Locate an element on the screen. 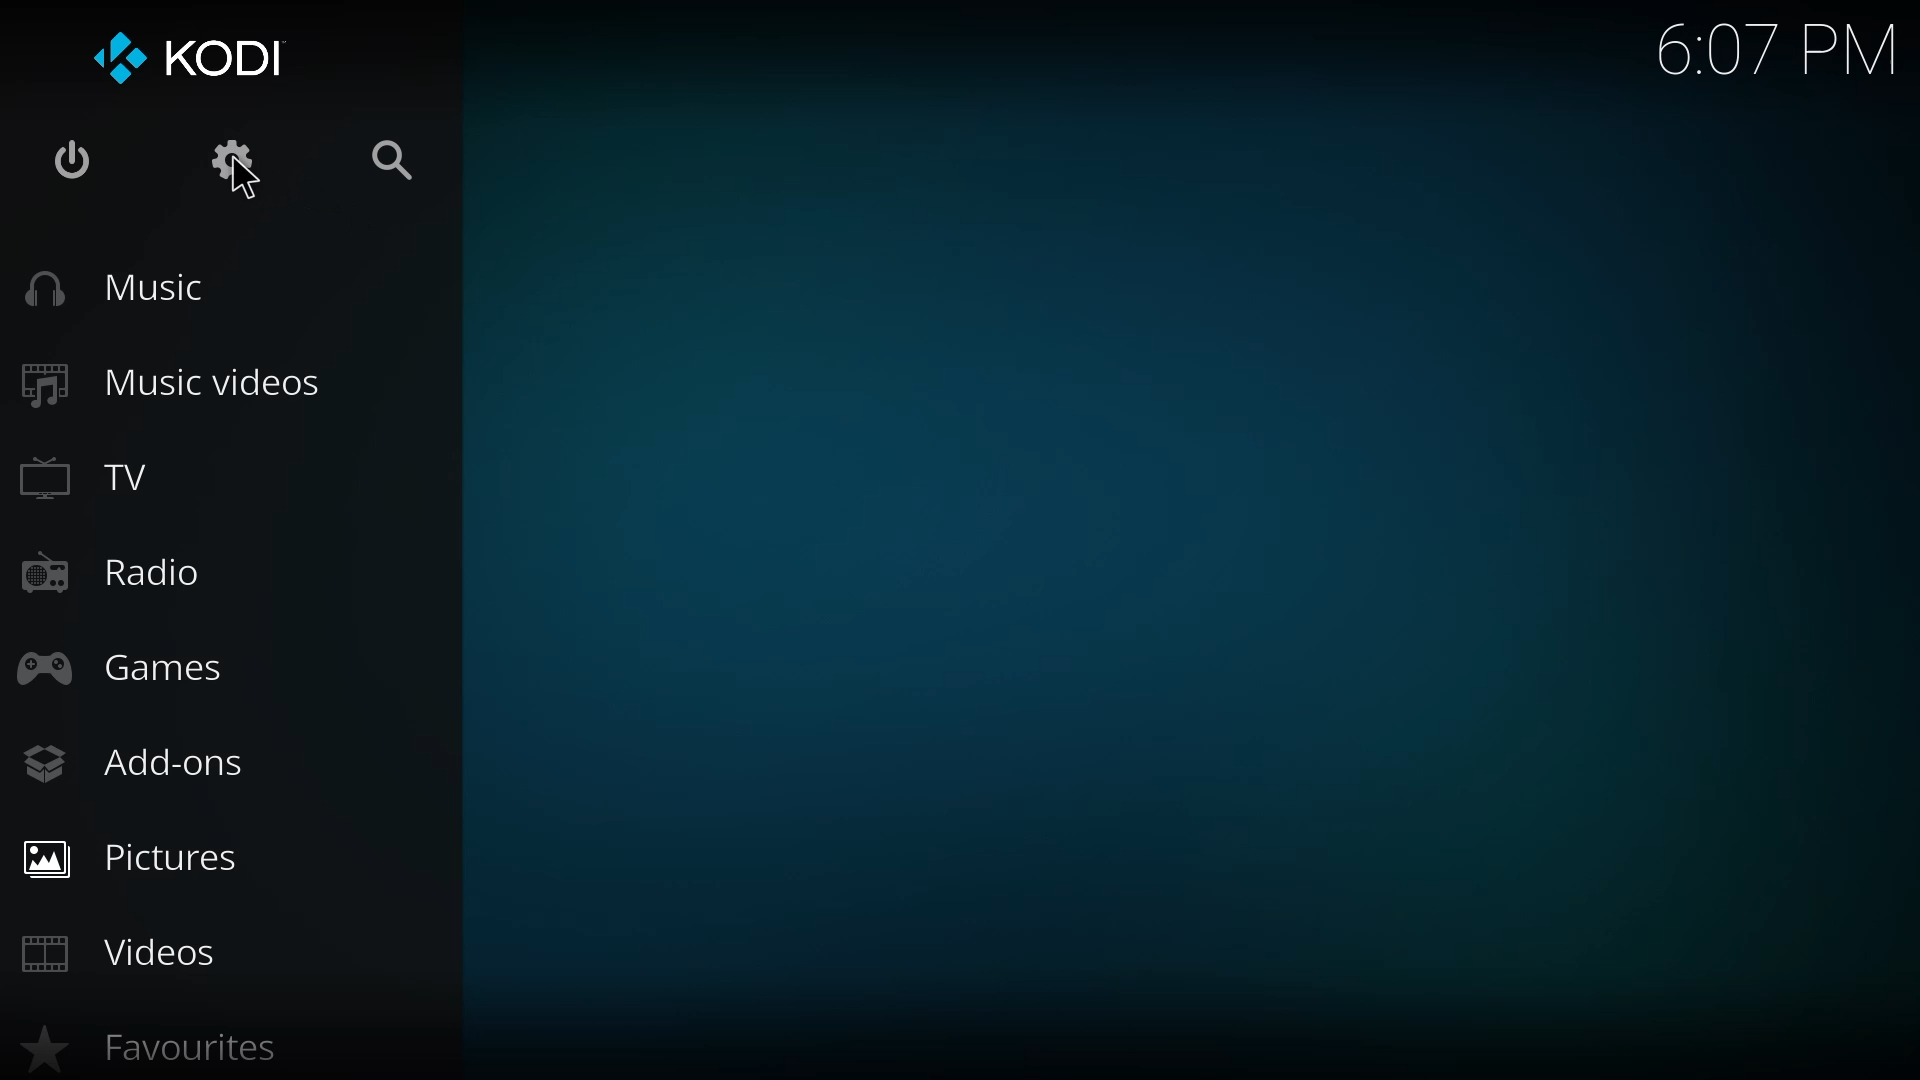 This screenshot has height=1080, width=1920. tv is located at coordinates (102, 481).